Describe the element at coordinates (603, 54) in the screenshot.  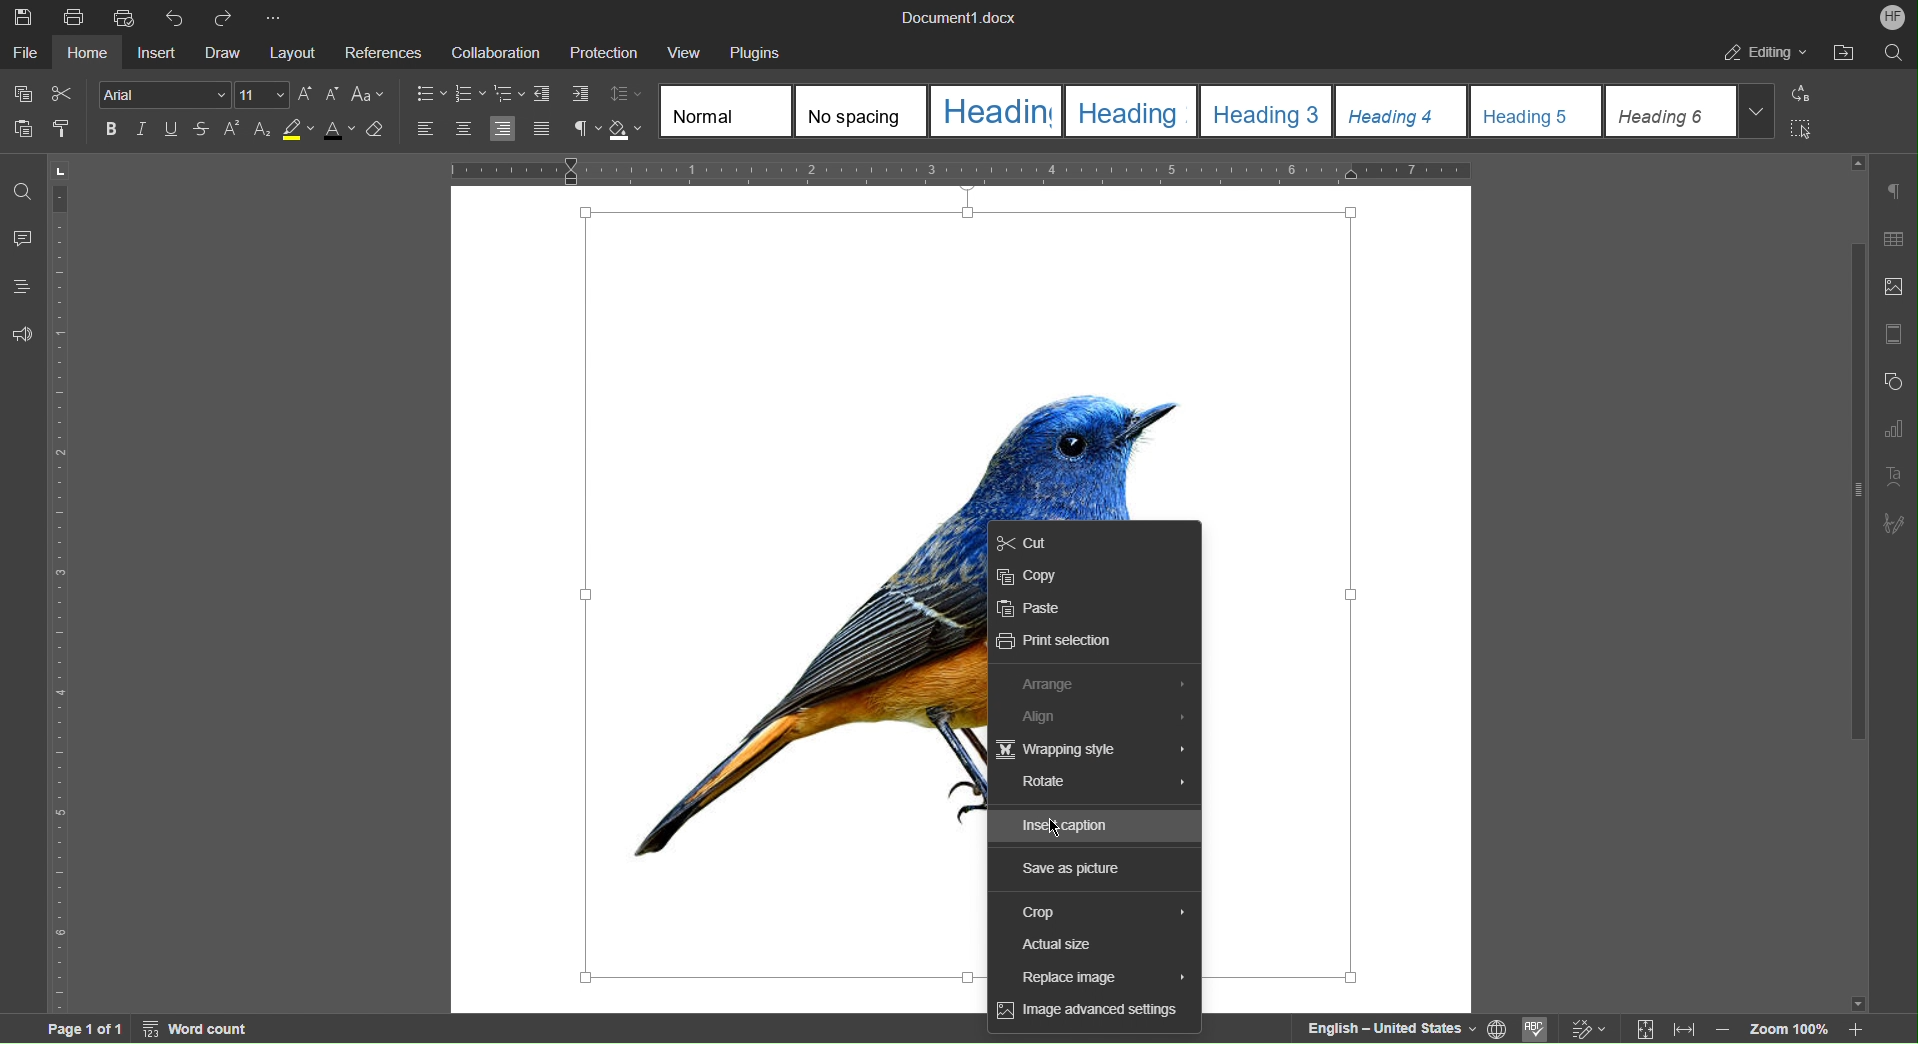
I see `Protection` at that location.